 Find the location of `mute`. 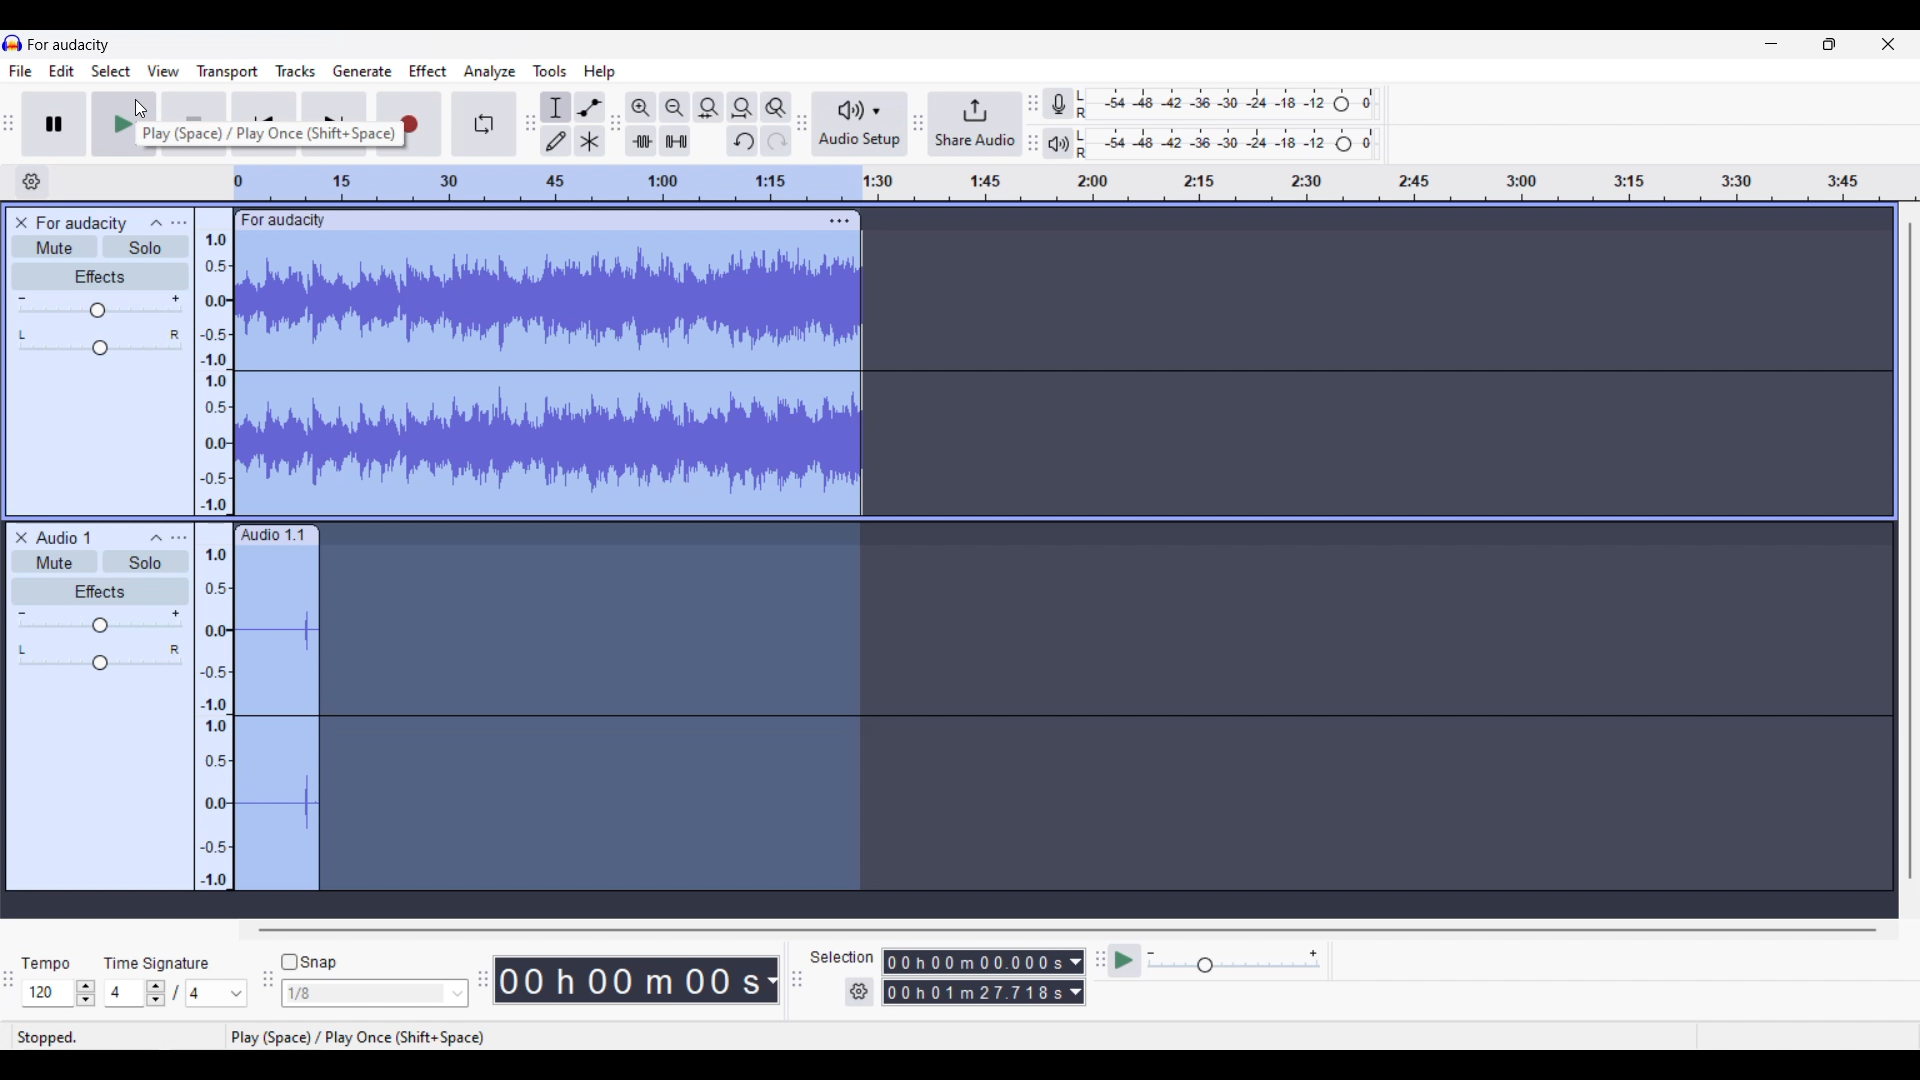

mute is located at coordinates (54, 563).